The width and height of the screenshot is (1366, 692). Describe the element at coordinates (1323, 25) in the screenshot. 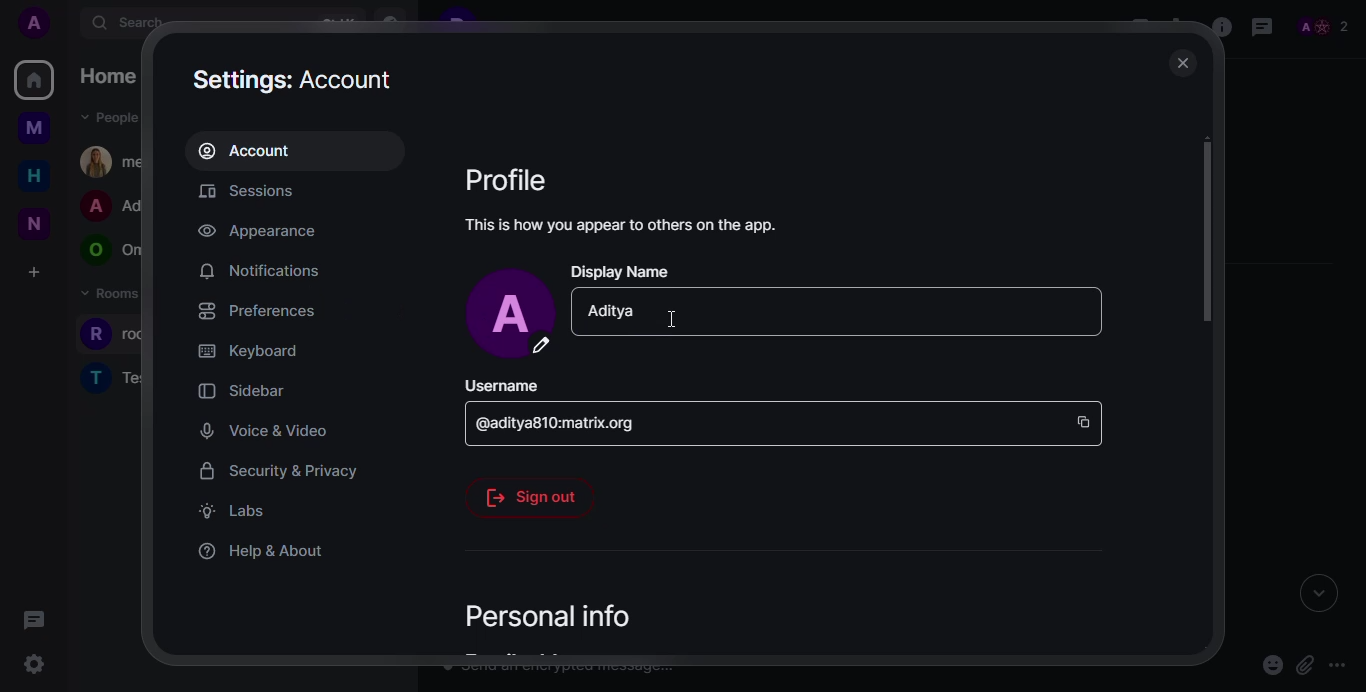

I see `people` at that location.